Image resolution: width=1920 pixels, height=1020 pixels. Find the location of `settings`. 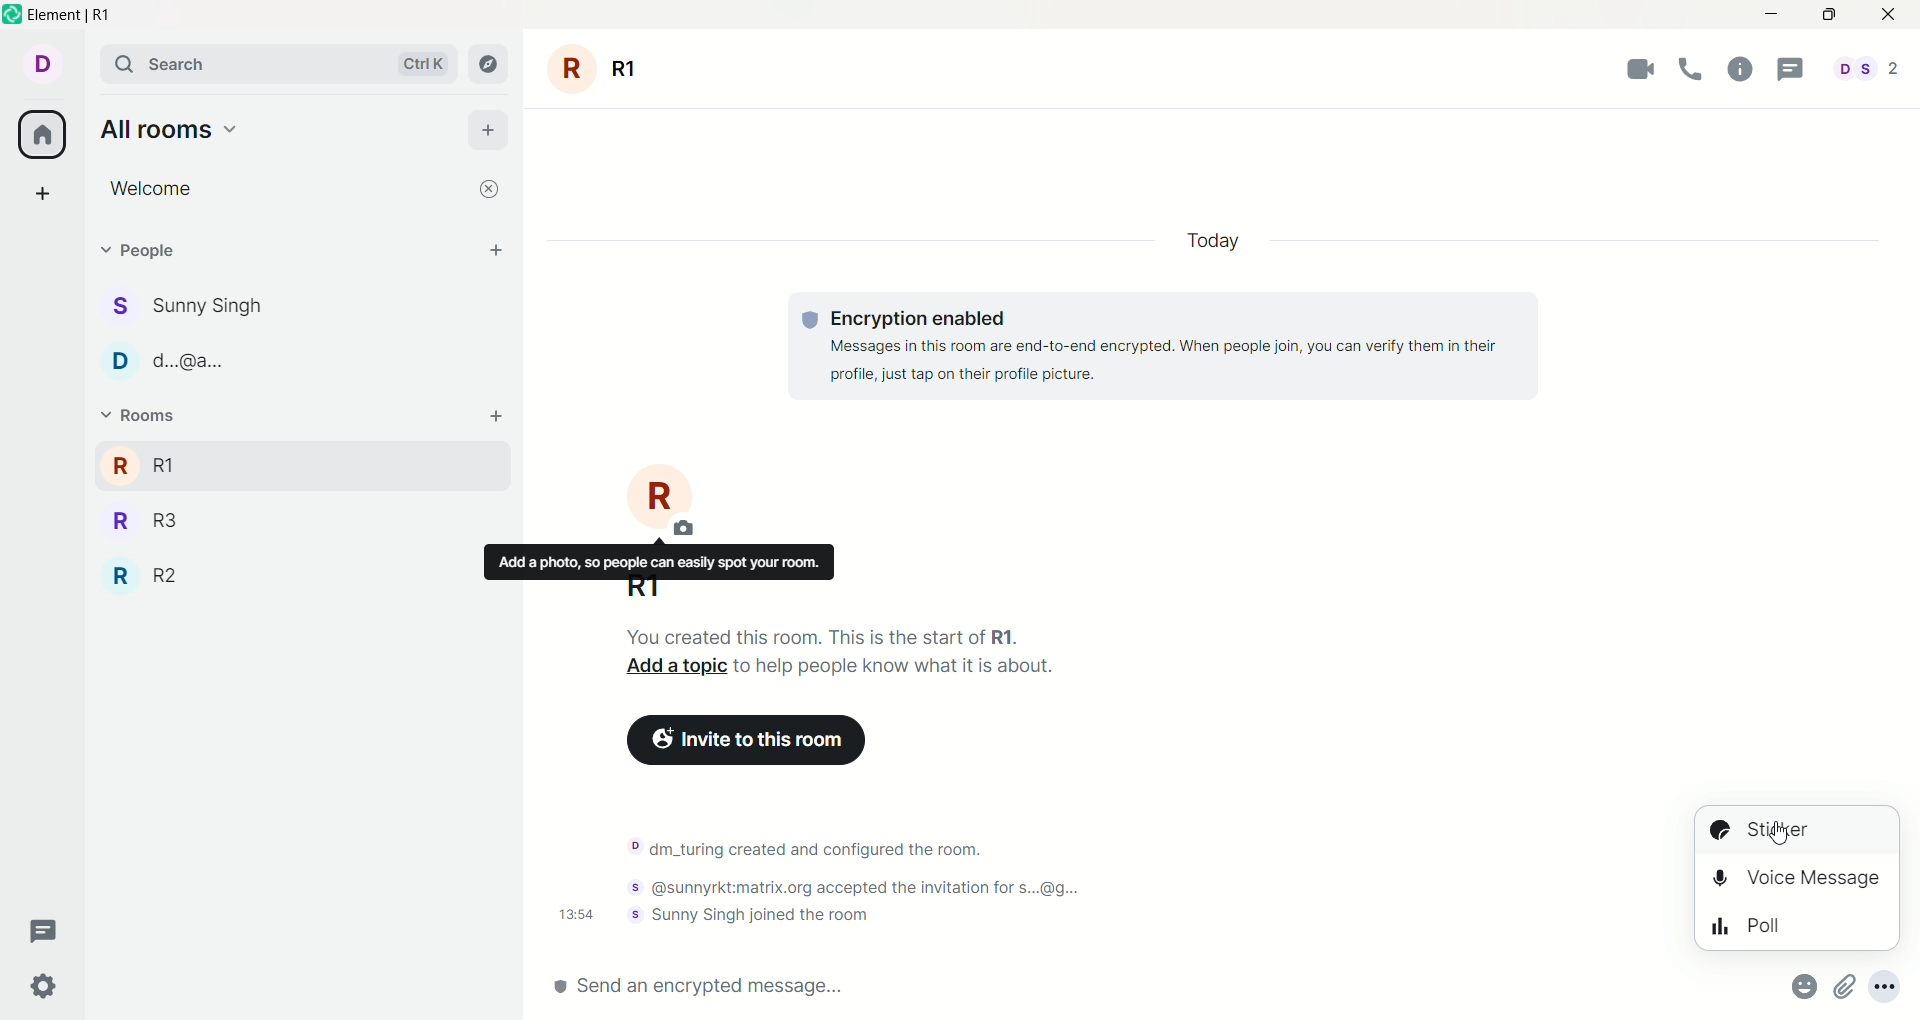

settings is located at coordinates (45, 988).